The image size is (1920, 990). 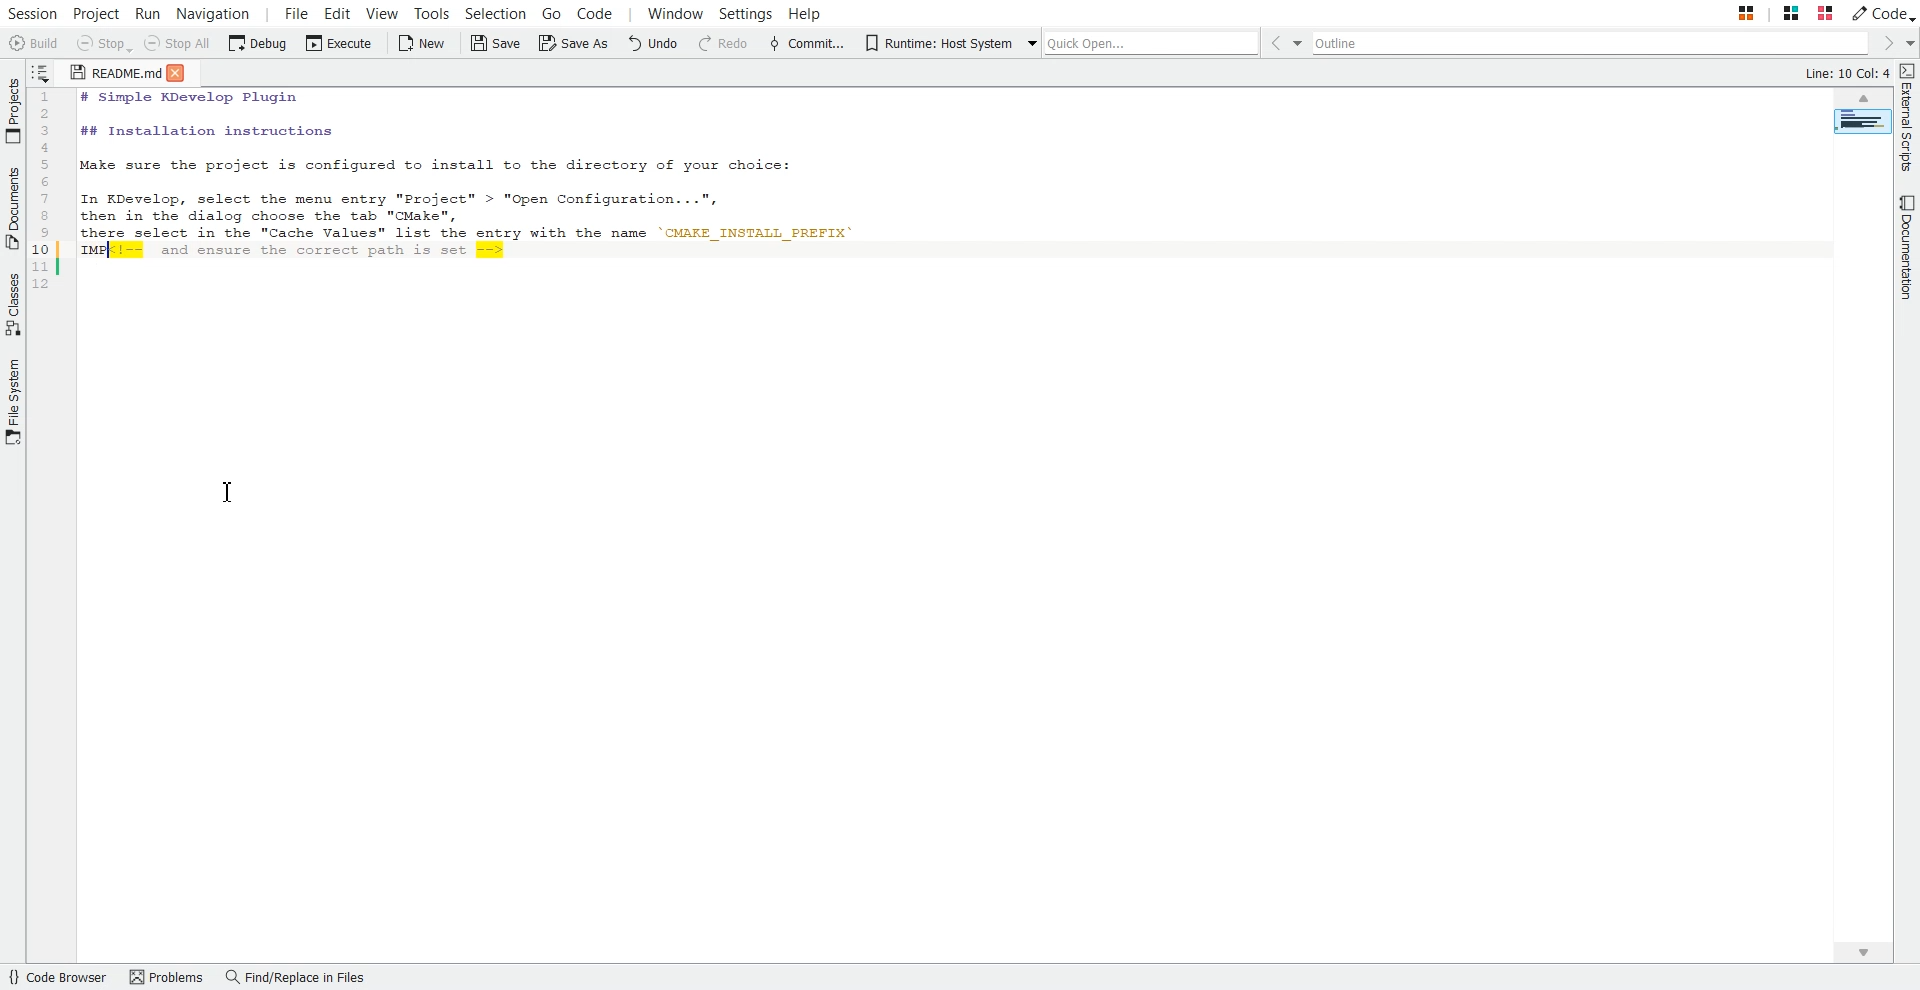 I want to click on Outline, so click(x=1596, y=43).